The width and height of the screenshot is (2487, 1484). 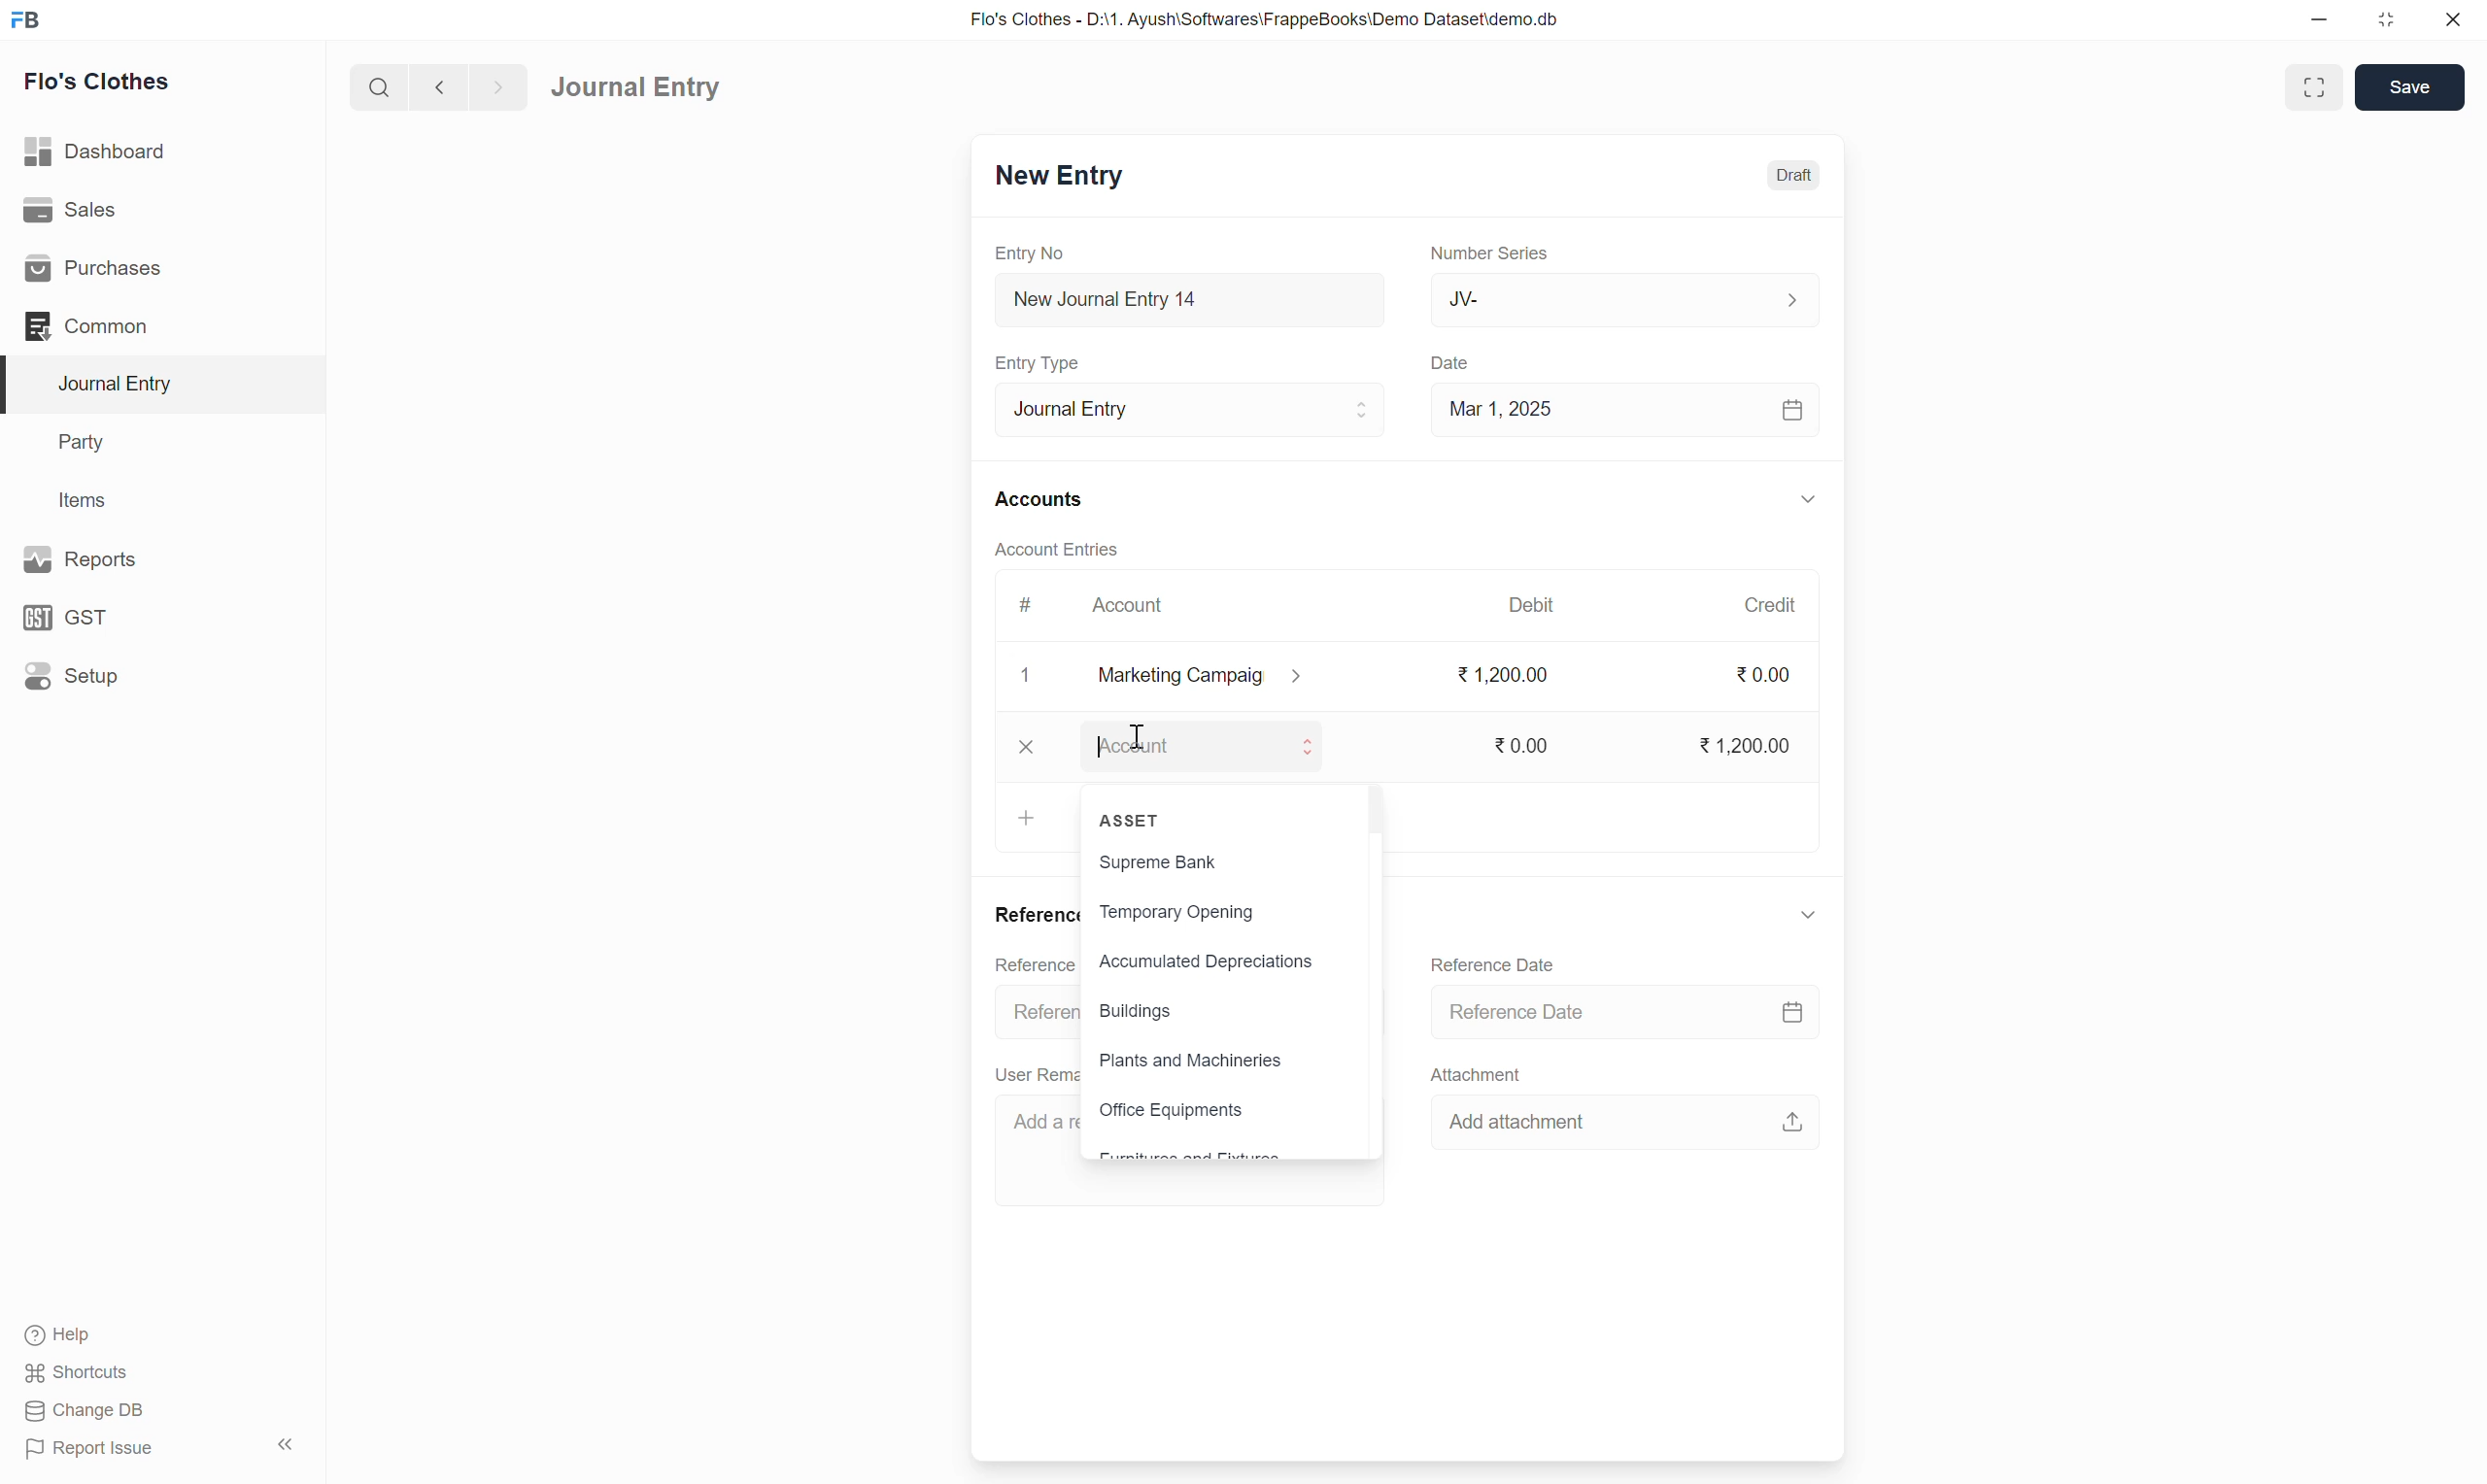 I want to click on enlarge, so click(x=2317, y=85).